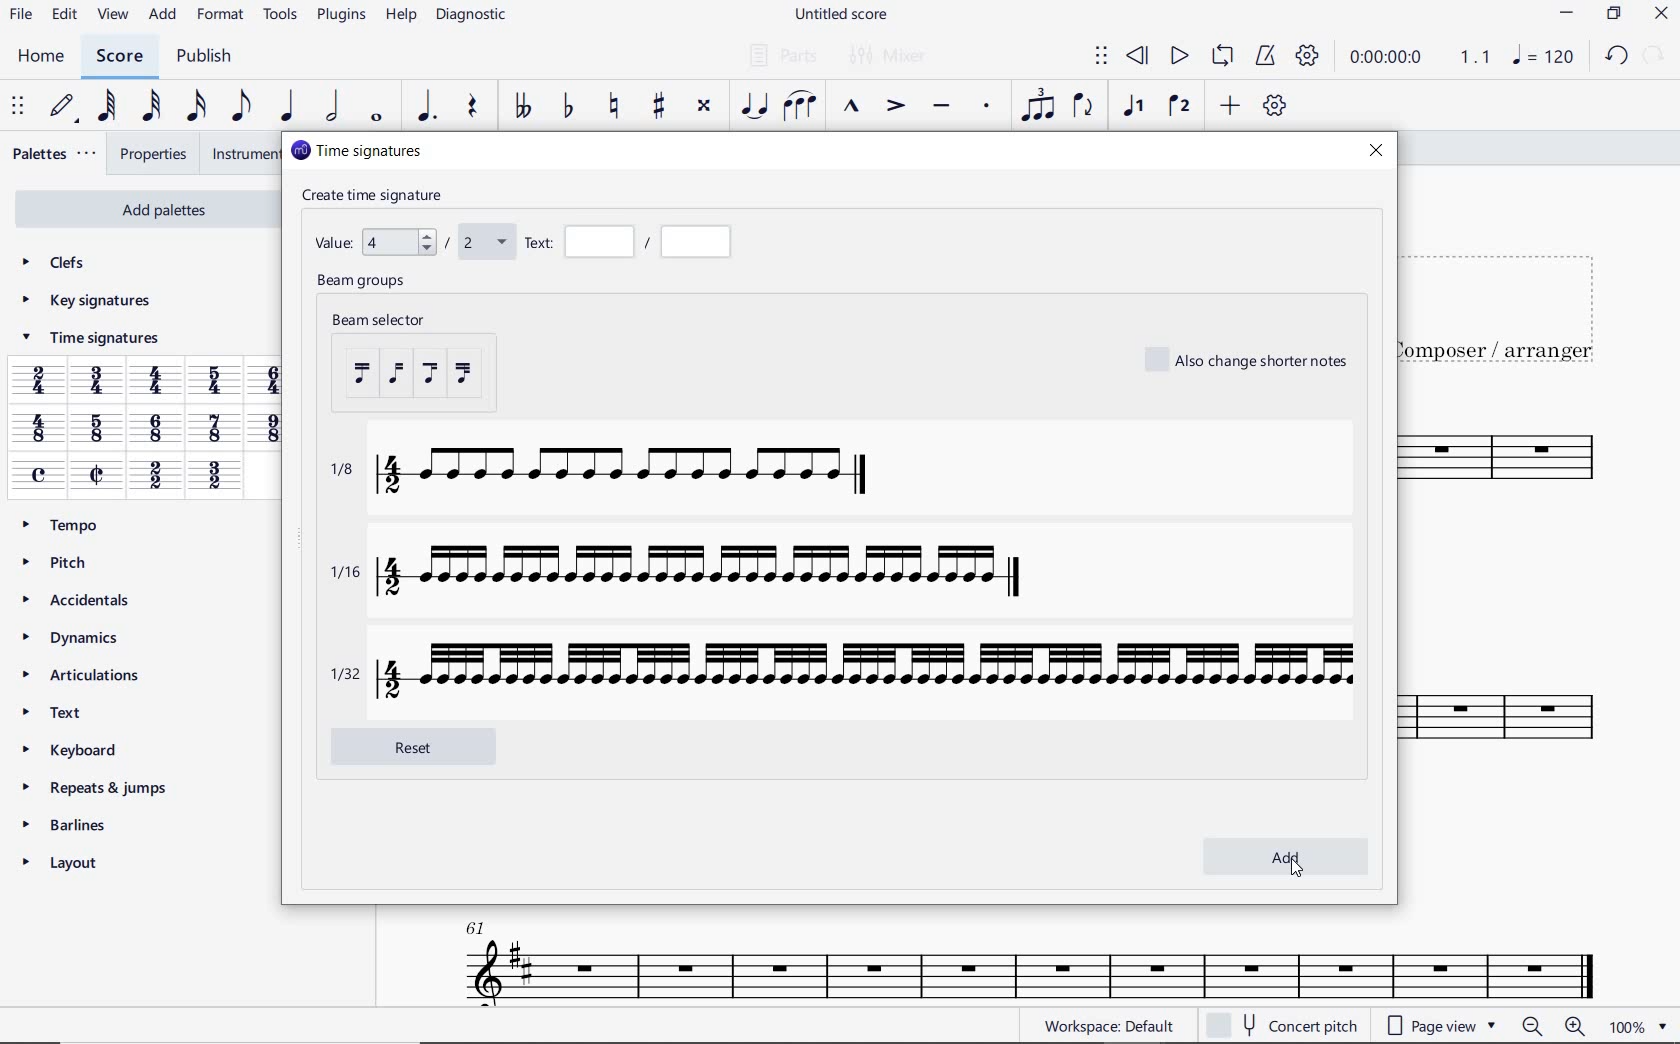 The width and height of the screenshot is (1680, 1044). Describe the element at coordinates (106, 106) in the screenshot. I see `64TH NOTE` at that location.